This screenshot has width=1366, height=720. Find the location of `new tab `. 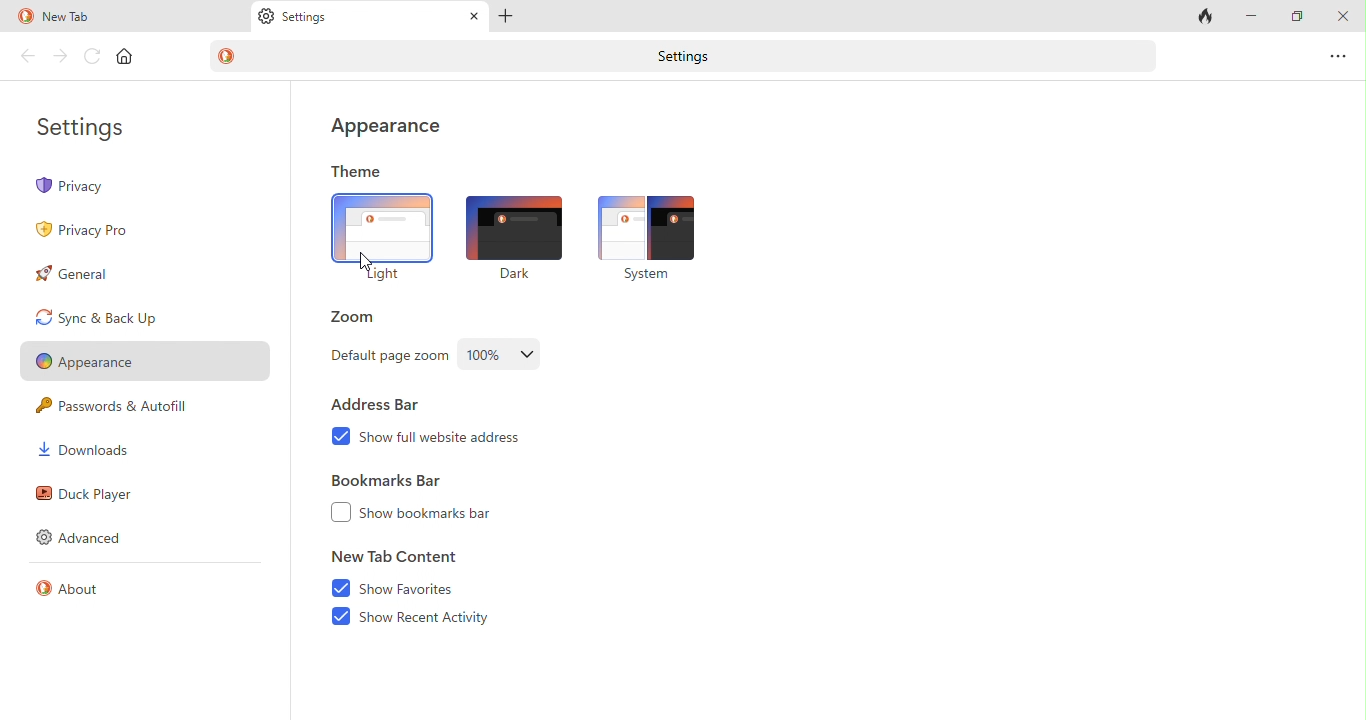

new tab  is located at coordinates (73, 17).